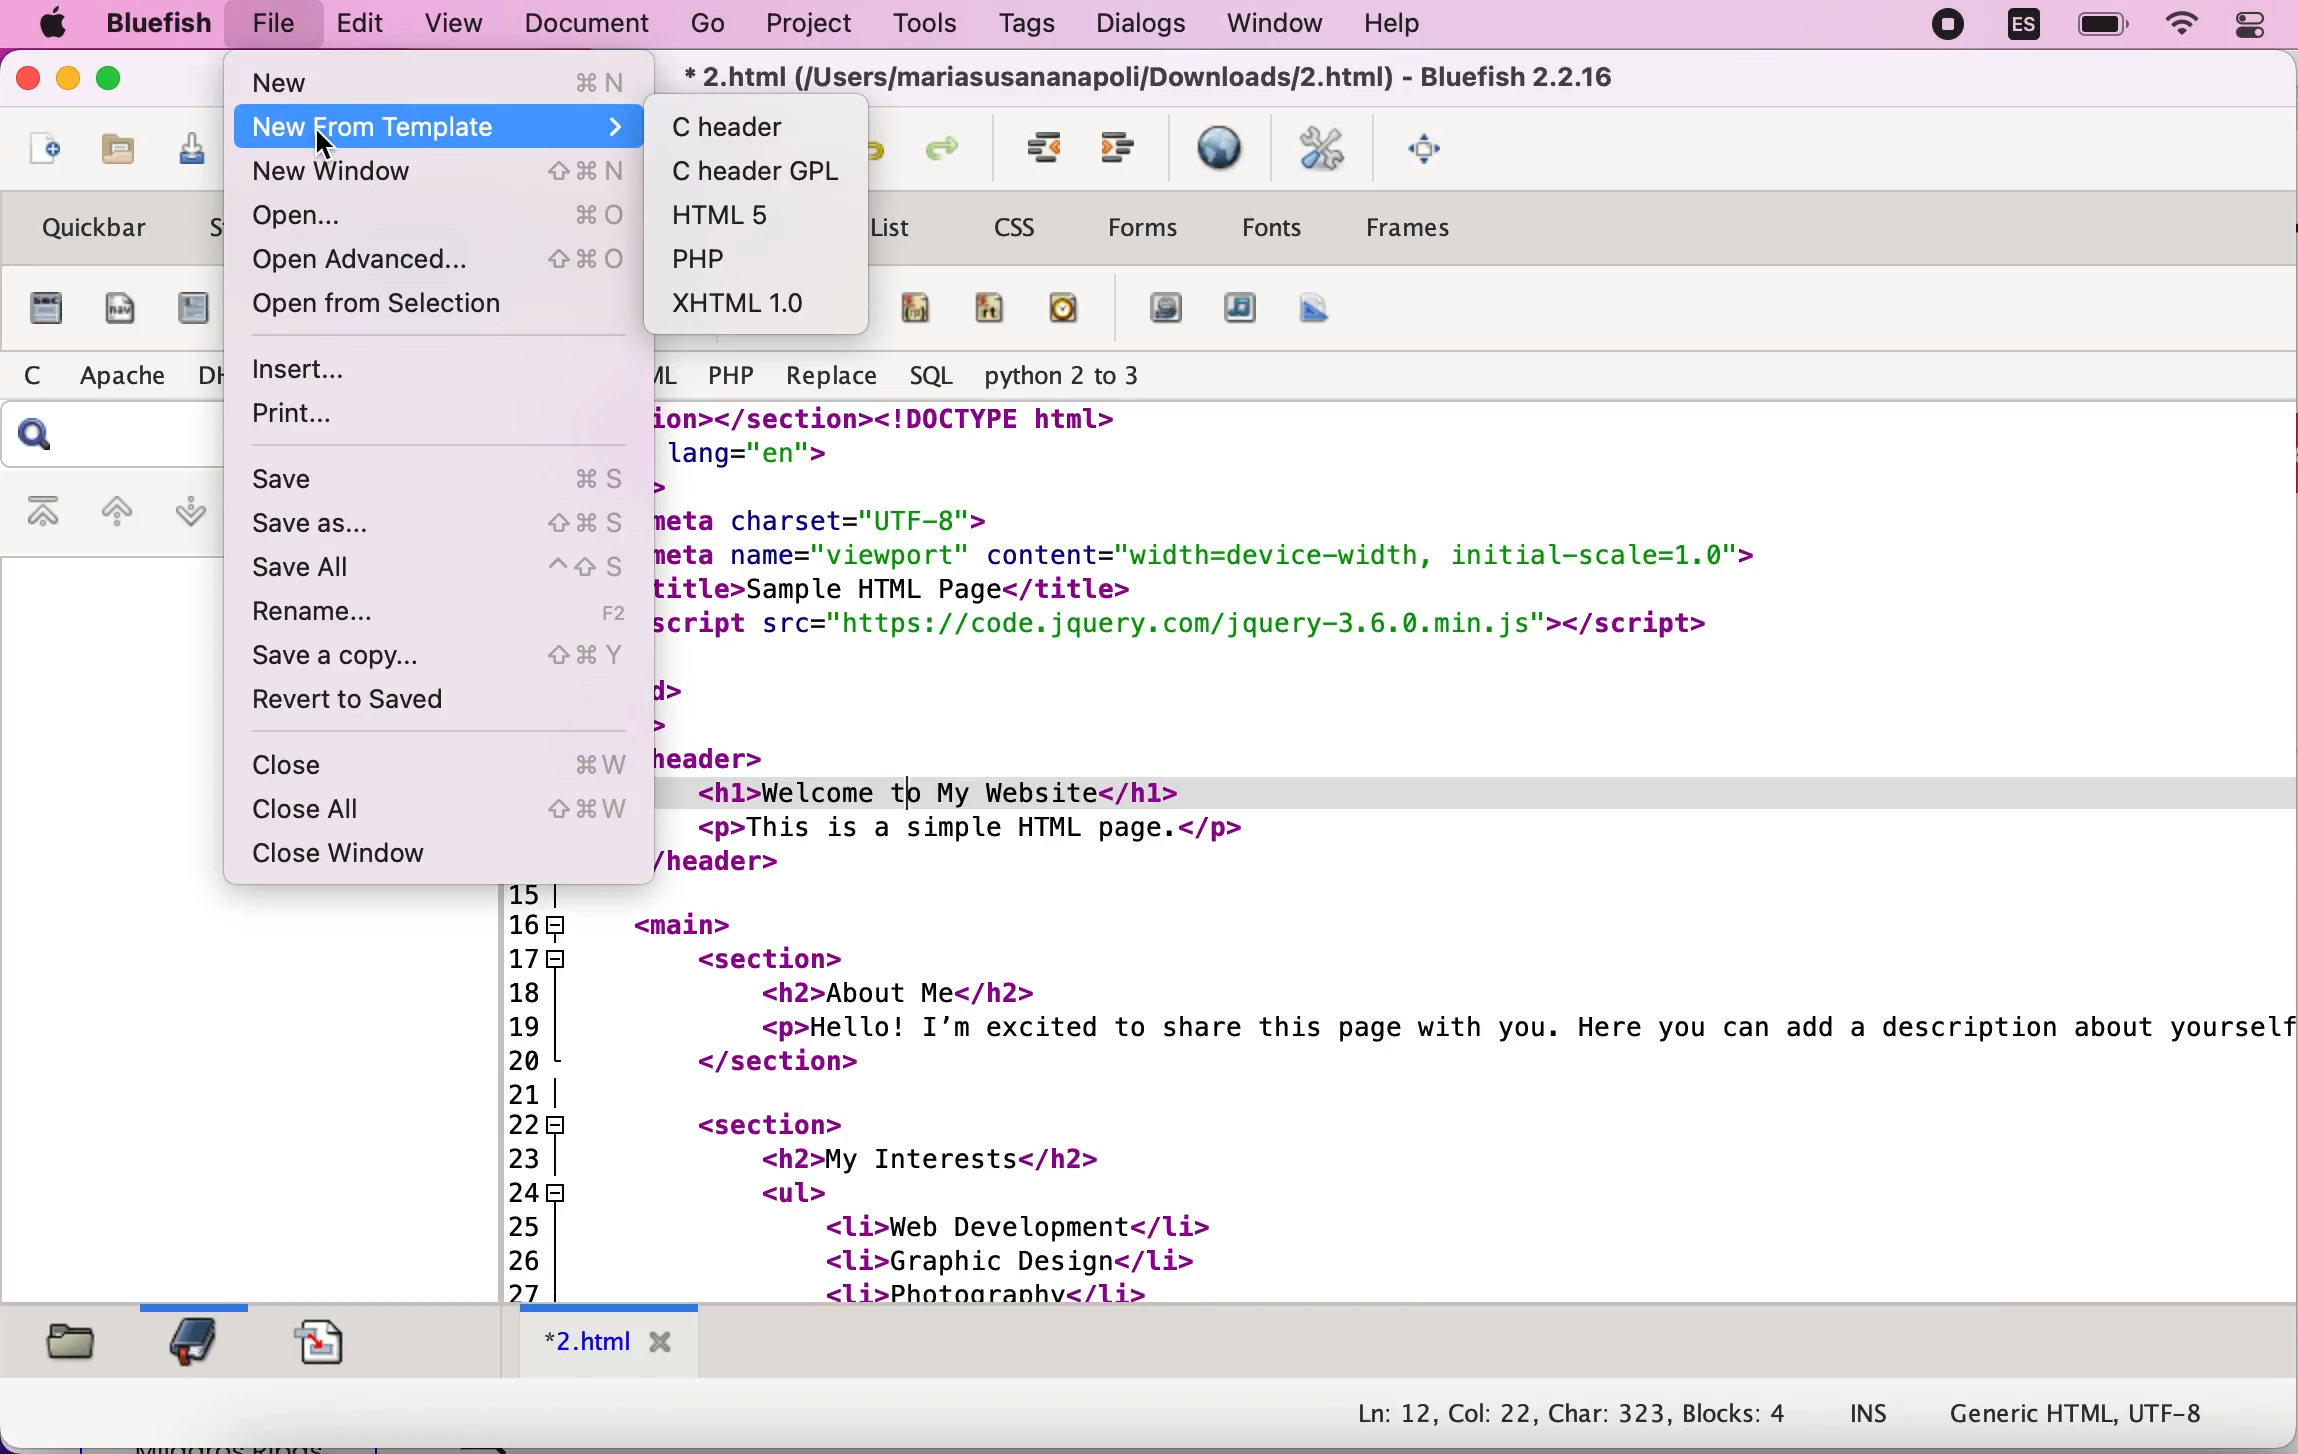  Describe the element at coordinates (386, 707) in the screenshot. I see `revert to saved` at that location.